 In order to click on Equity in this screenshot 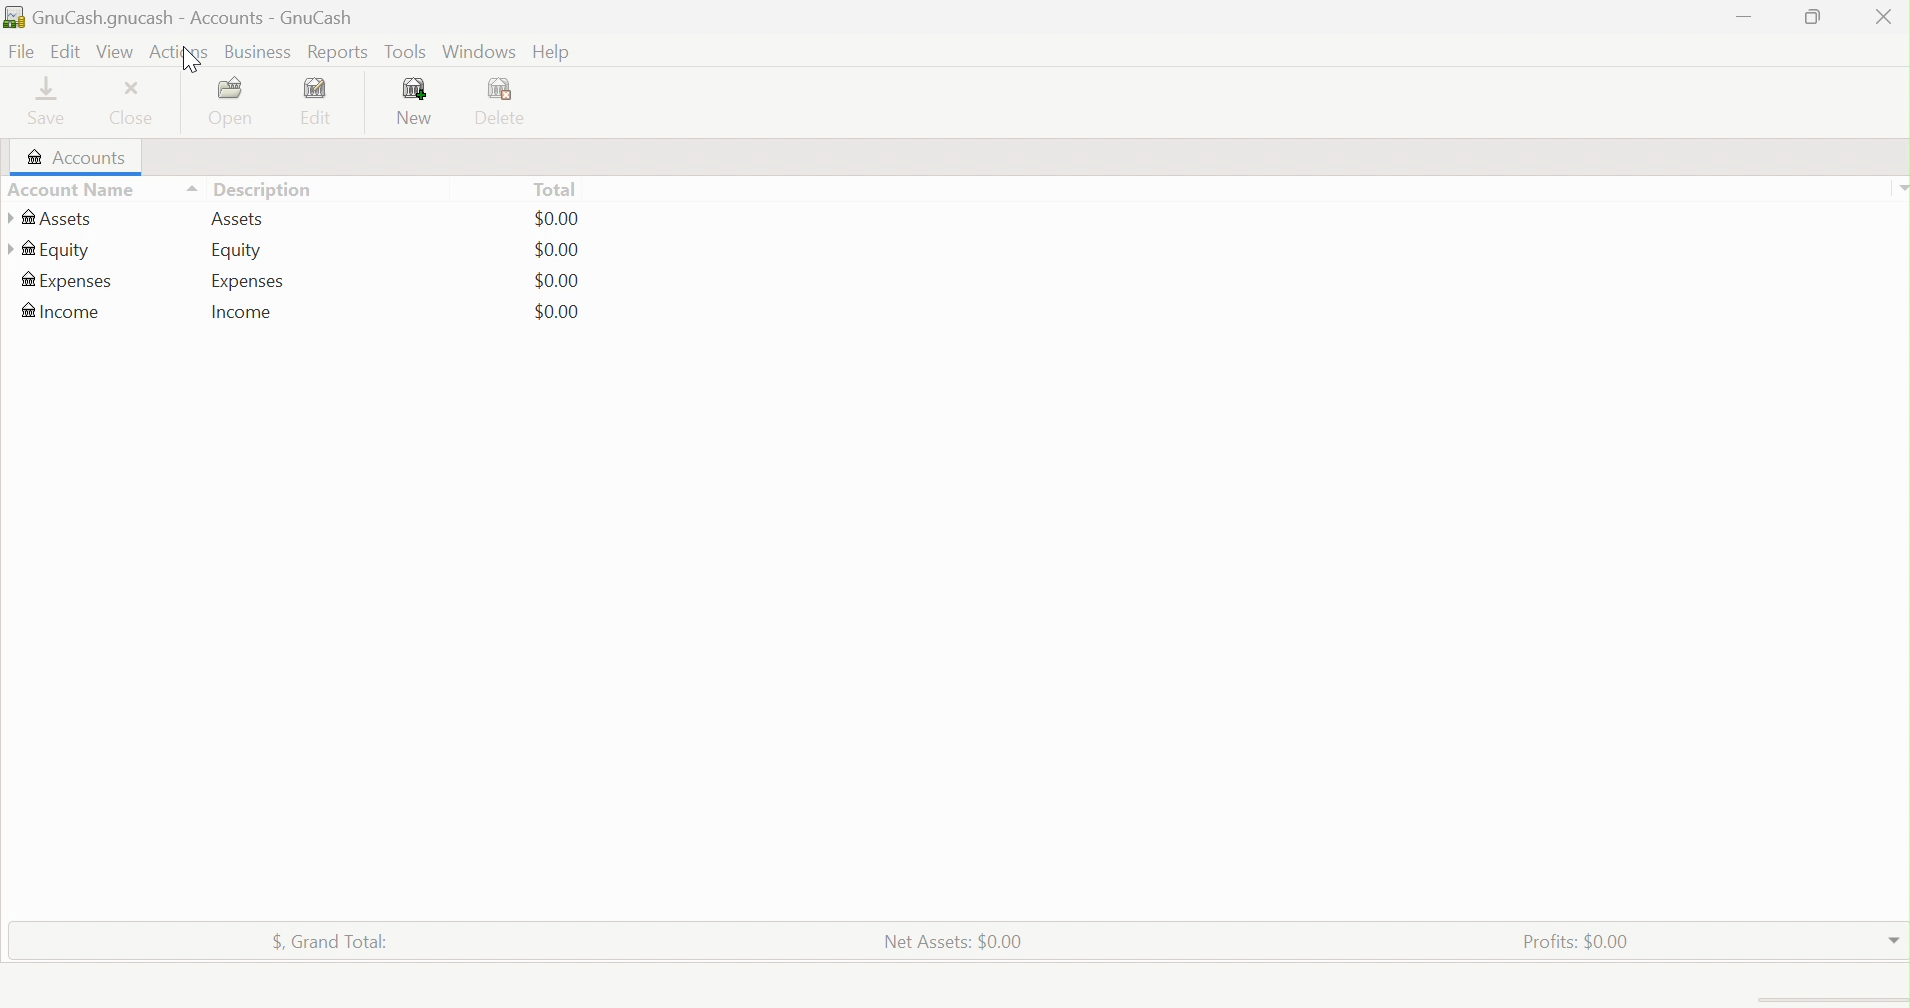, I will do `click(50, 249)`.